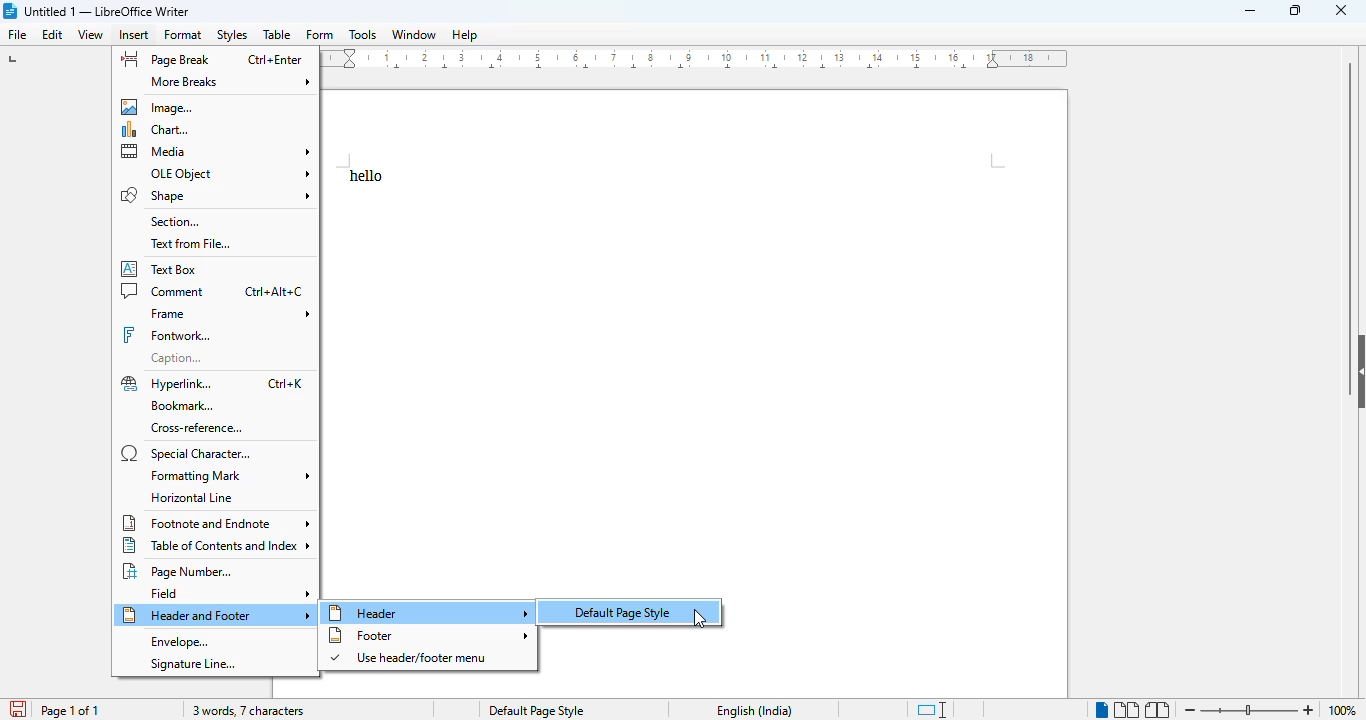  Describe the element at coordinates (414, 34) in the screenshot. I see `window` at that location.